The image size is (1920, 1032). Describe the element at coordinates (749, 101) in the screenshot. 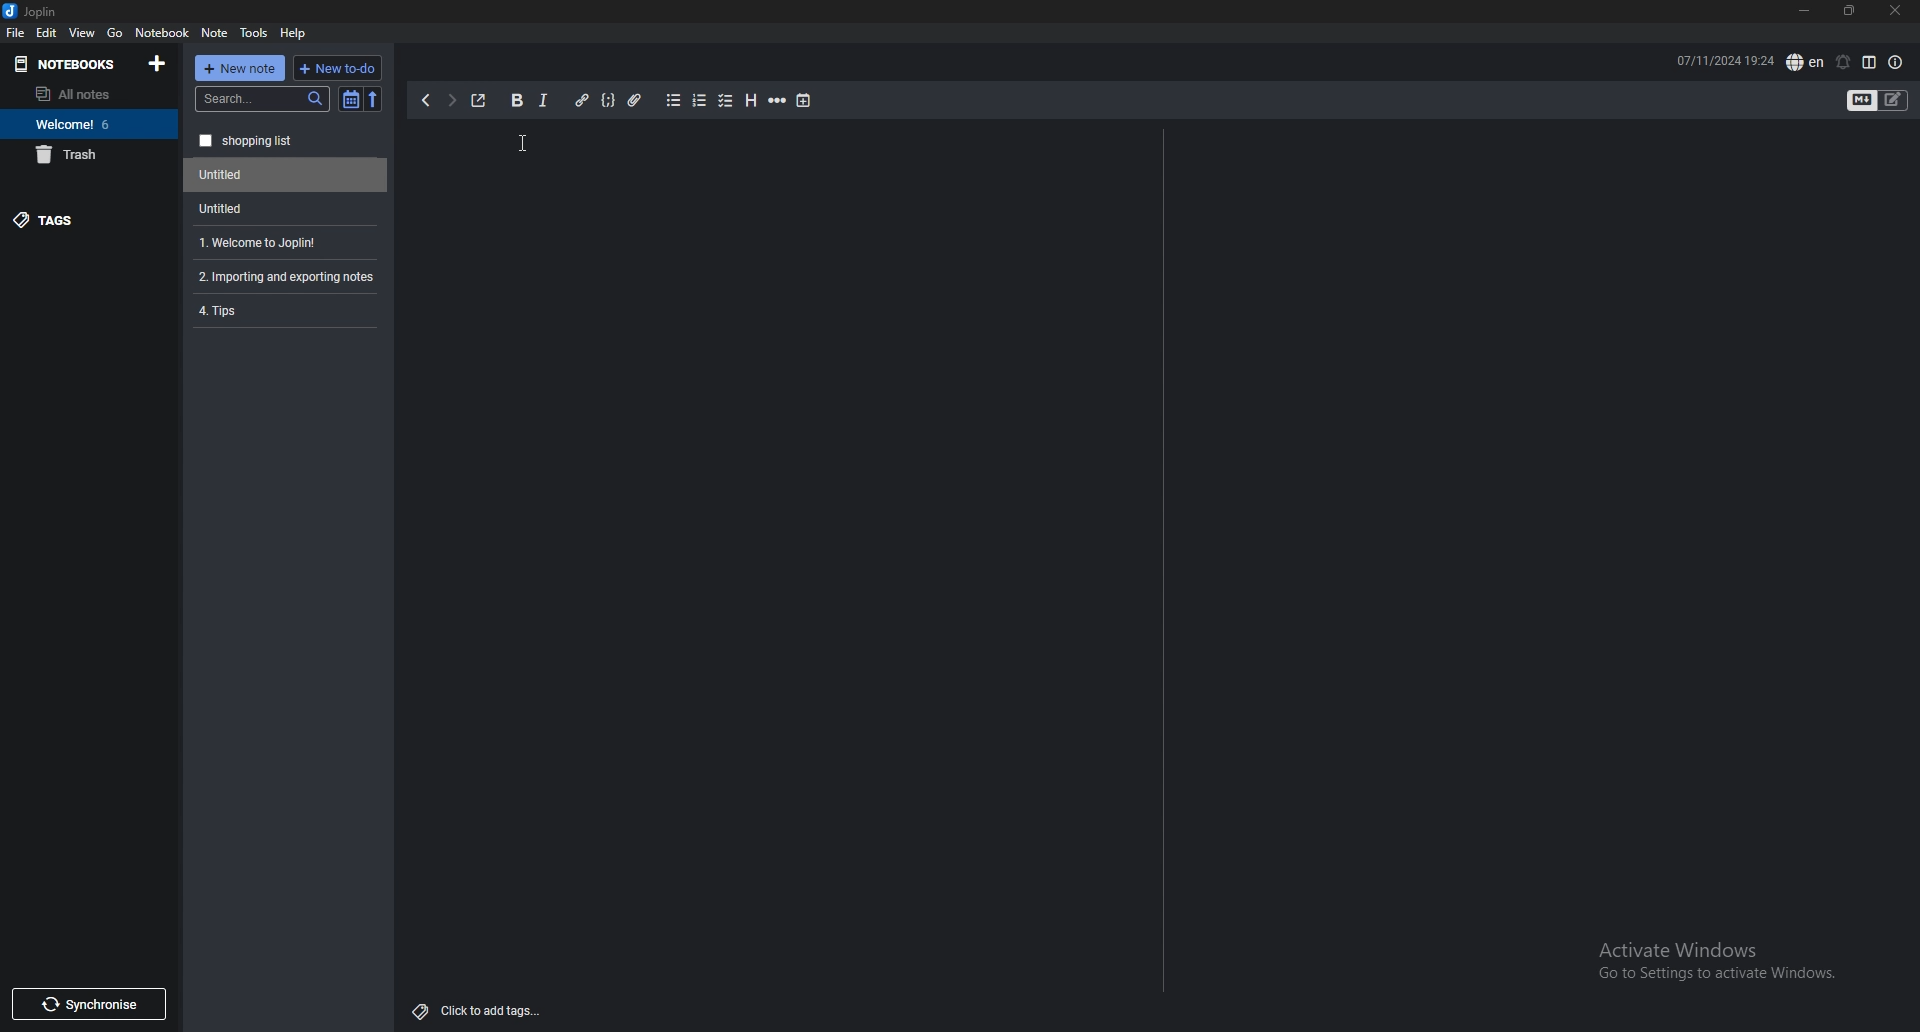

I see `heading` at that location.